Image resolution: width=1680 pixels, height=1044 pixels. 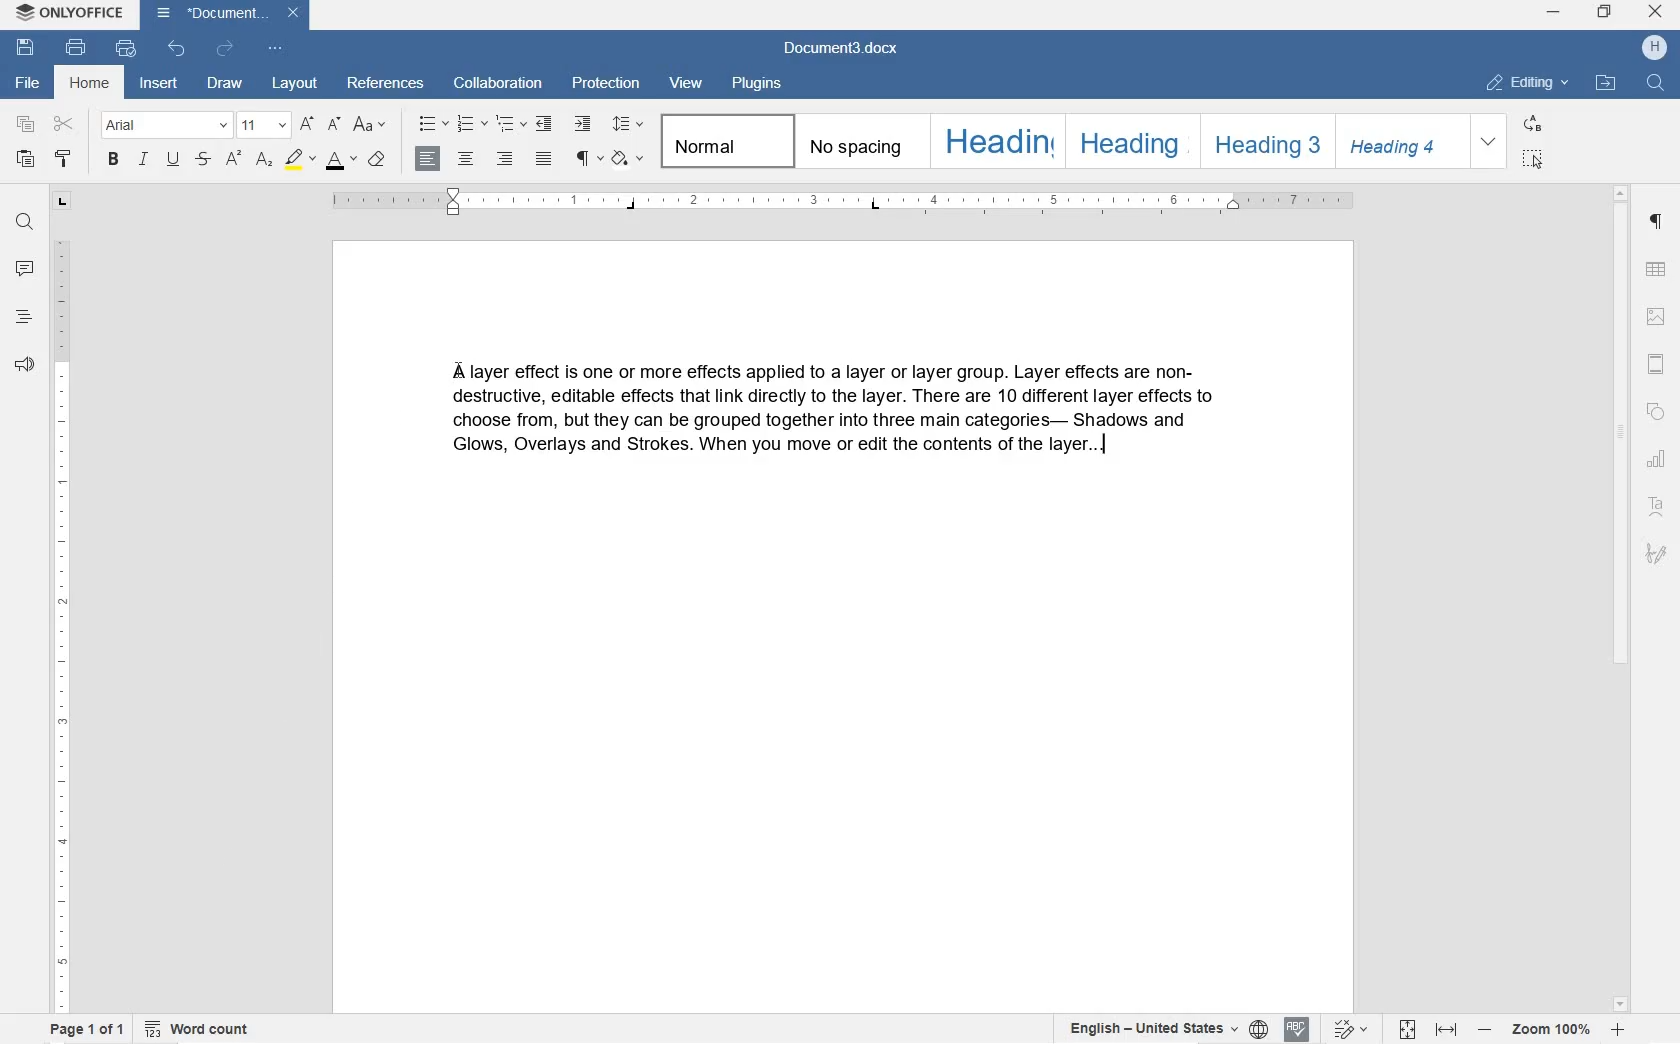 I want to click on SELECT ALL, so click(x=1532, y=158).